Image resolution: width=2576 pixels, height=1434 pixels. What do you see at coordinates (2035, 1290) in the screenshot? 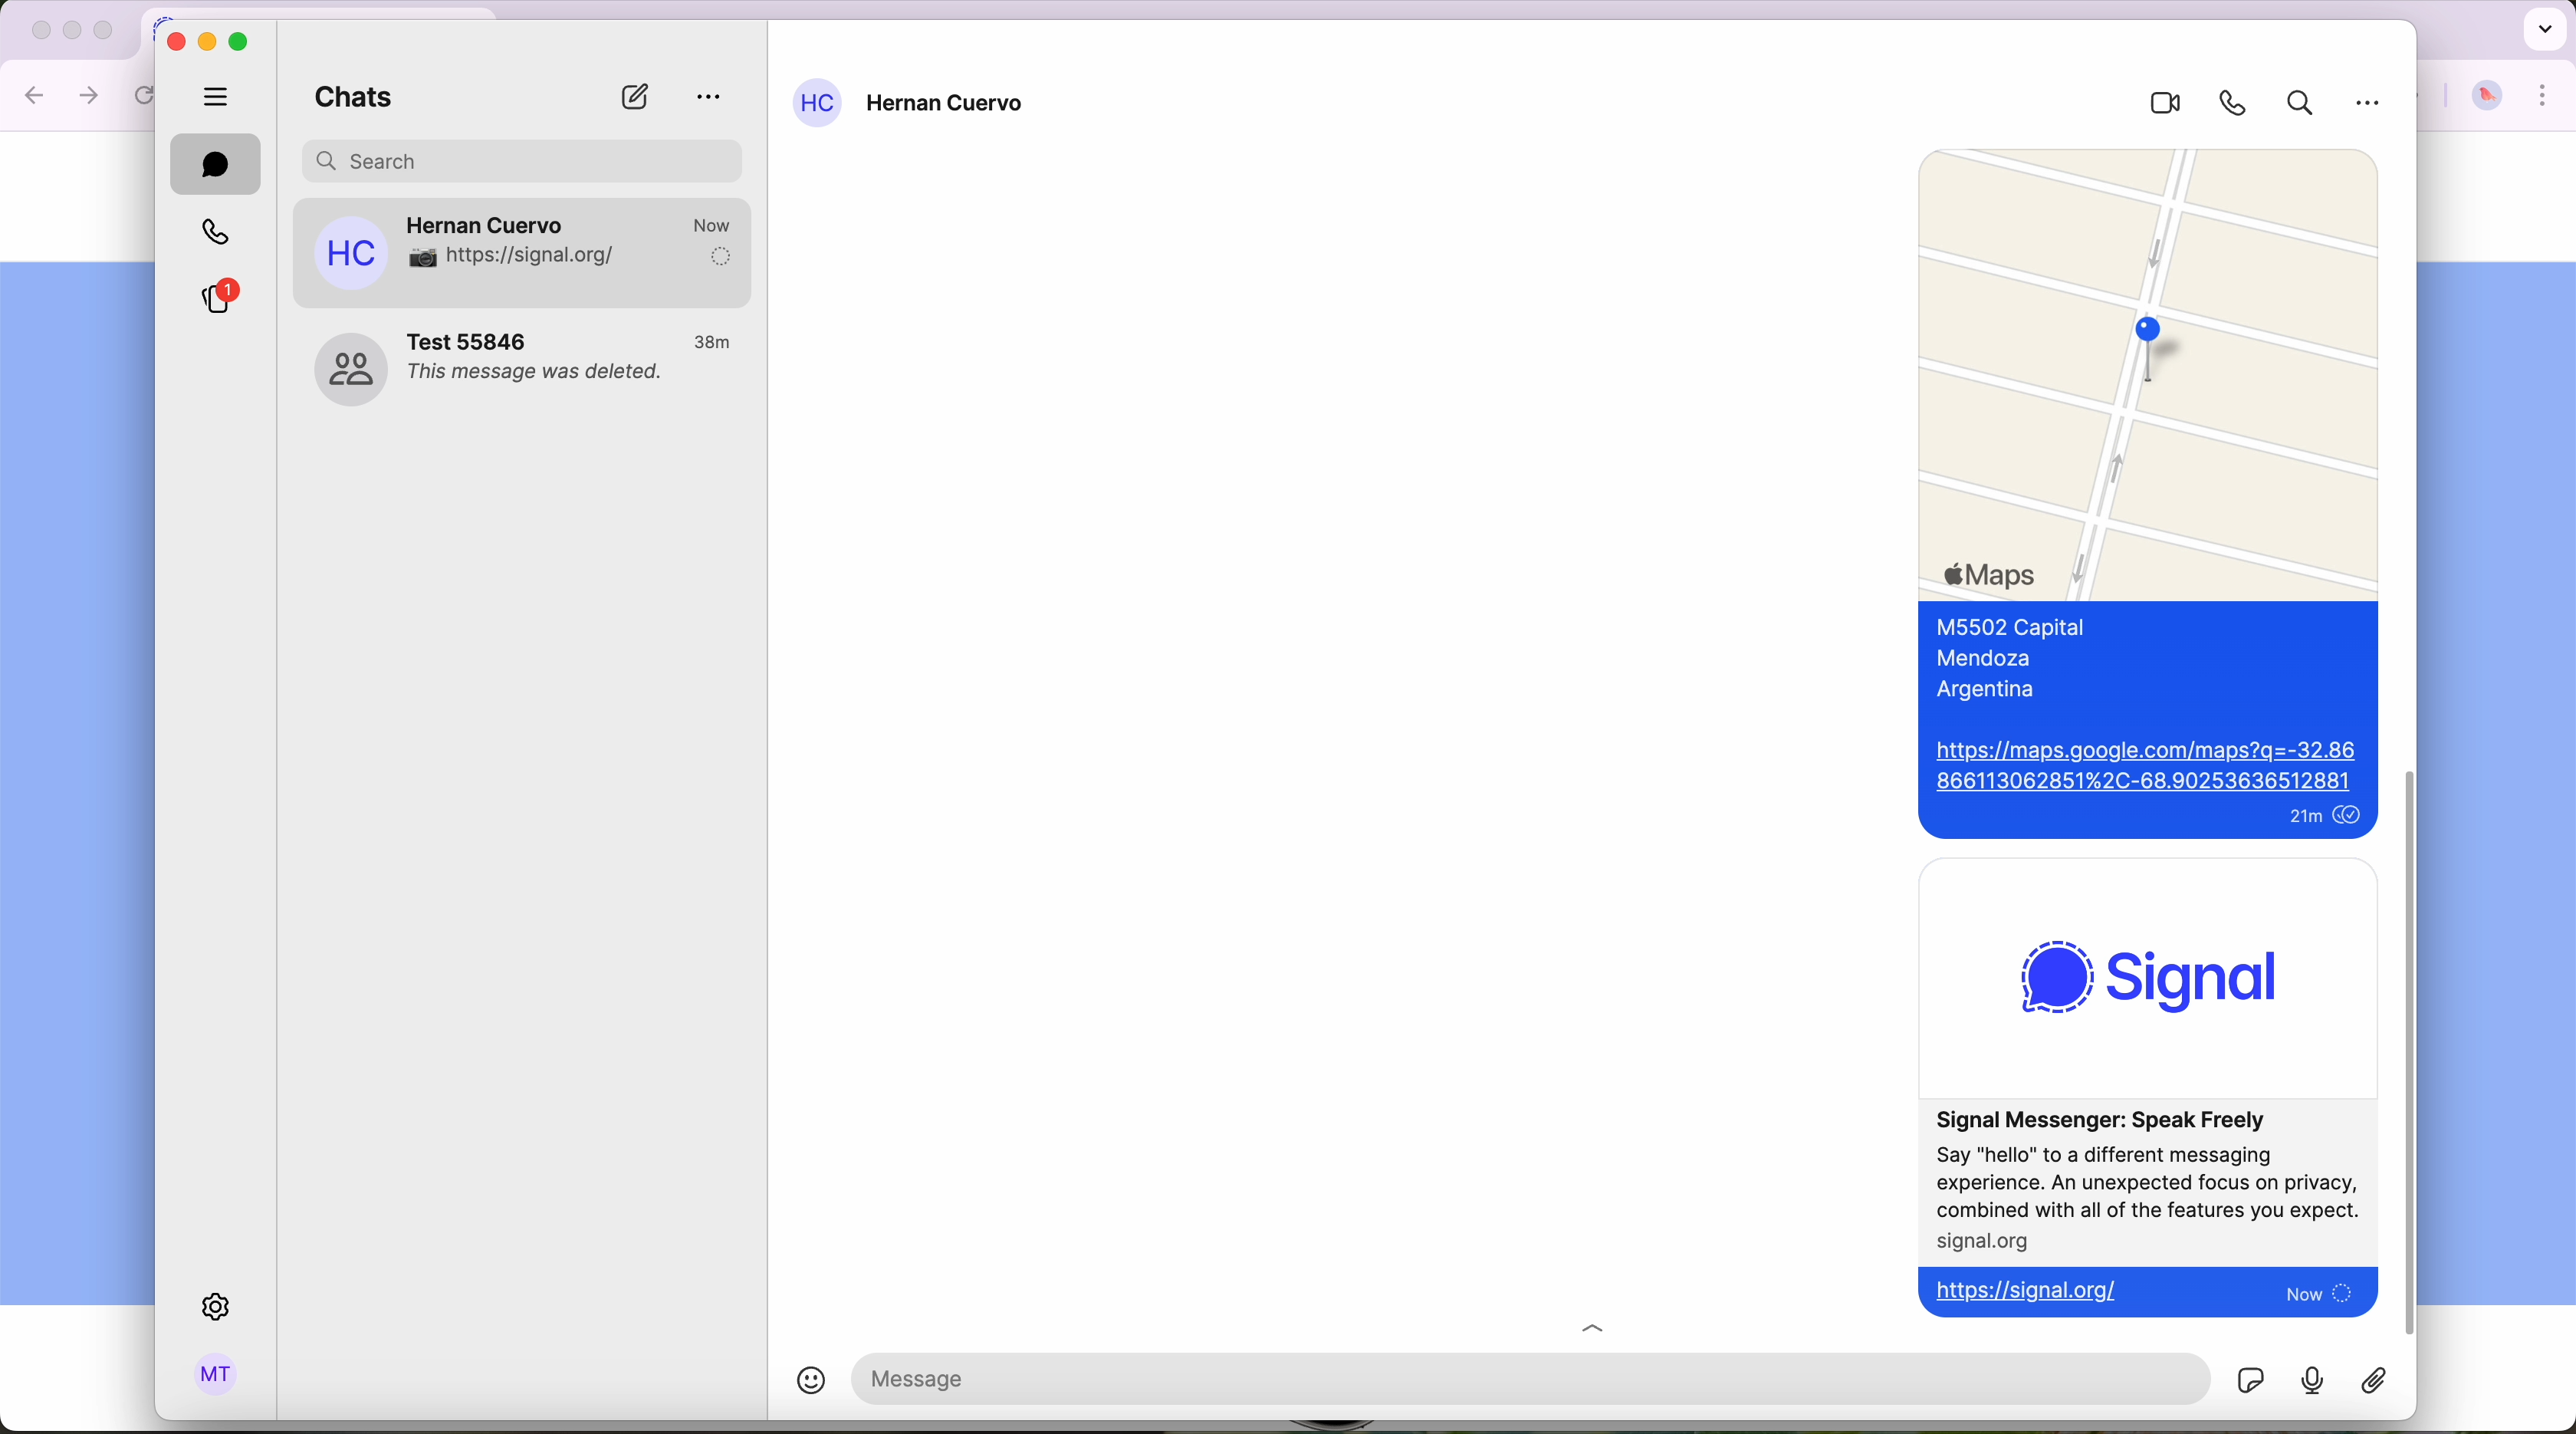
I see `ll https://signal.org/` at bounding box center [2035, 1290].